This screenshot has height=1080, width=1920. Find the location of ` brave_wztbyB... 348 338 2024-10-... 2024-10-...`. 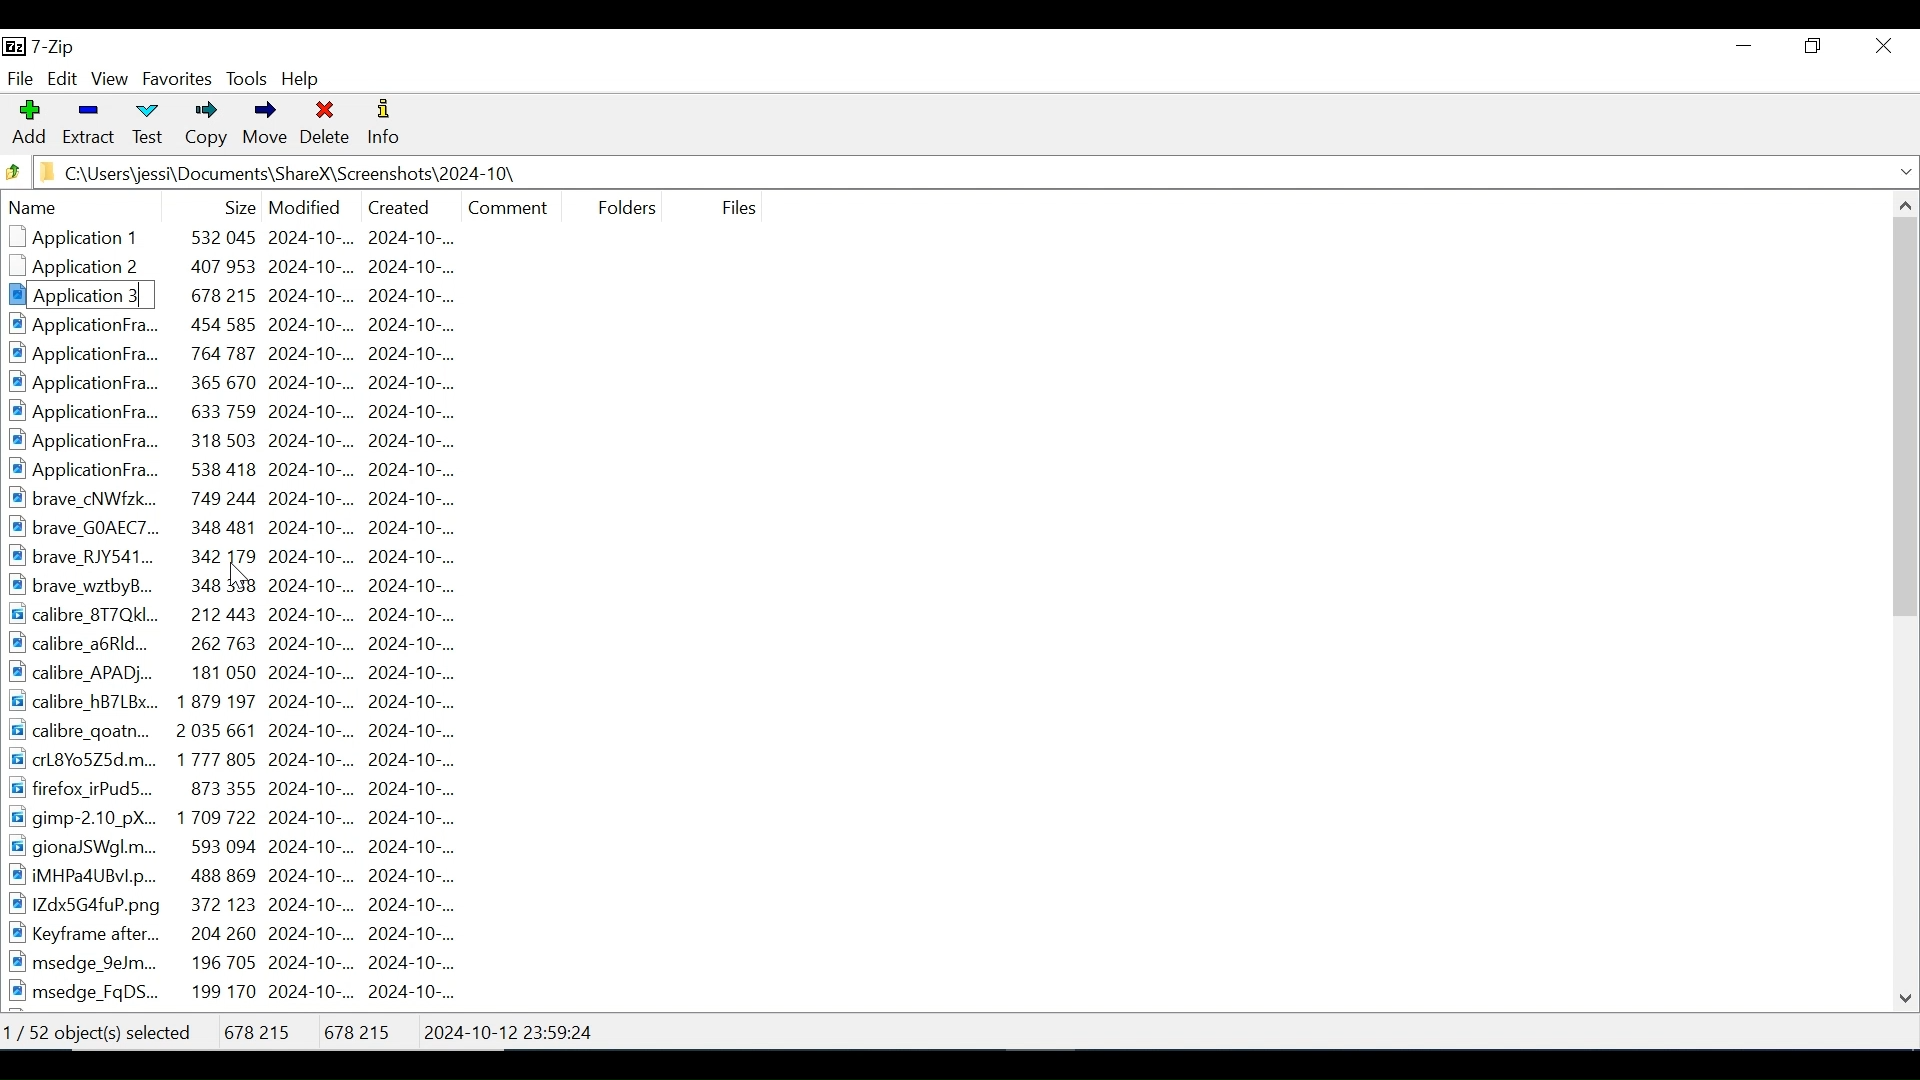

 brave_wztbyB... 348 338 2024-10-... 2024-10-... is located at coordinates (257, 584).